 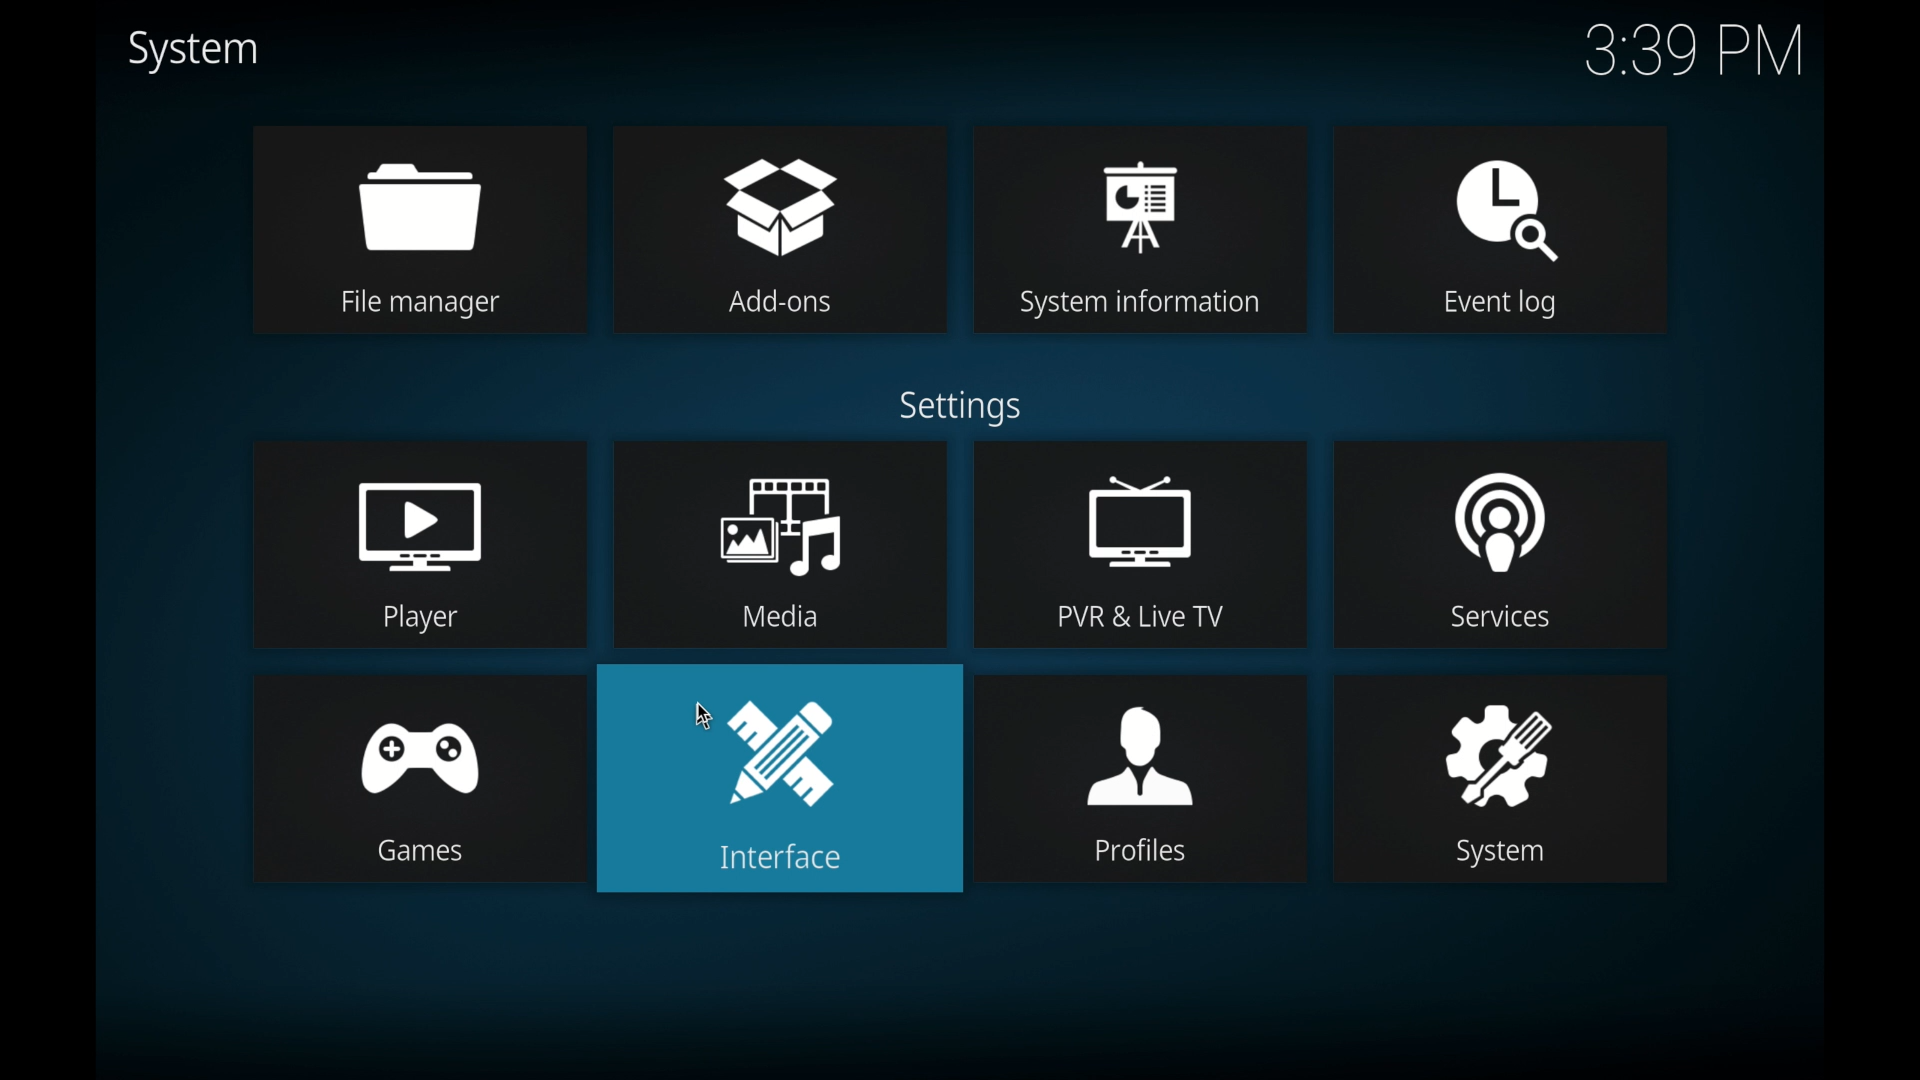 I want to click on services, so click(x=1502, y=543).